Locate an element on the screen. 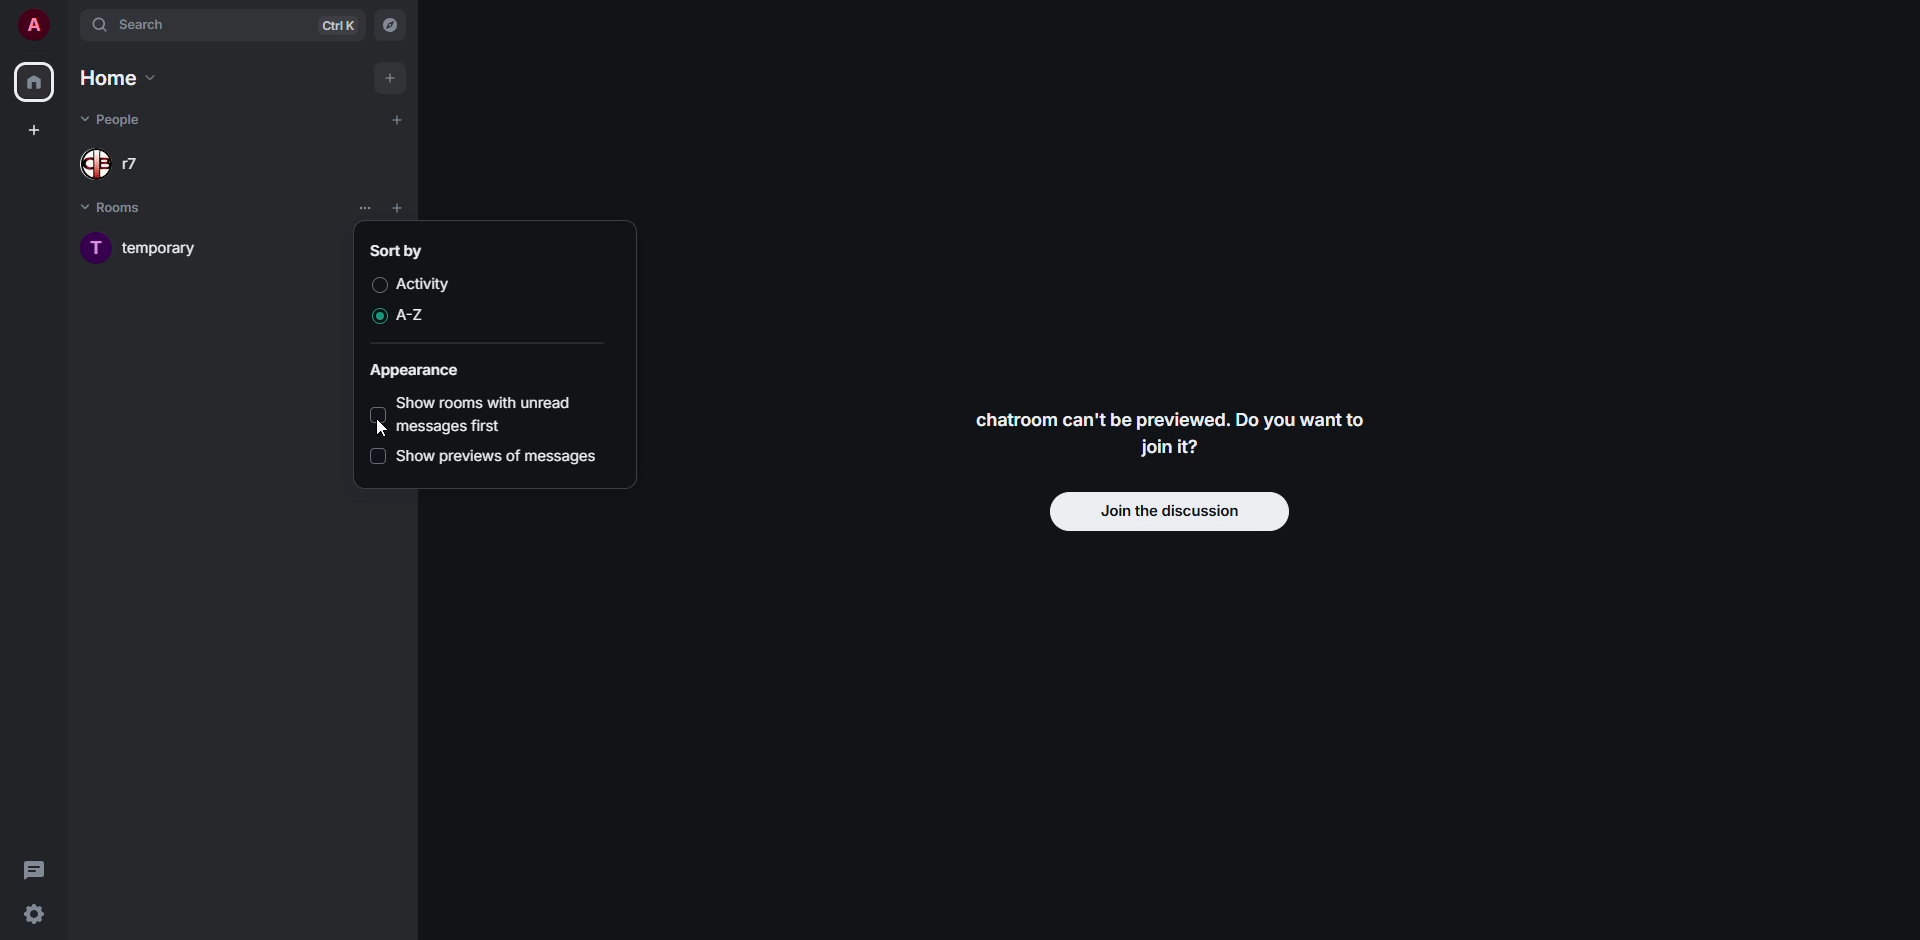 The width and height of the screenshot is (1920, 940). cursor is located at coordinates (368, 431).